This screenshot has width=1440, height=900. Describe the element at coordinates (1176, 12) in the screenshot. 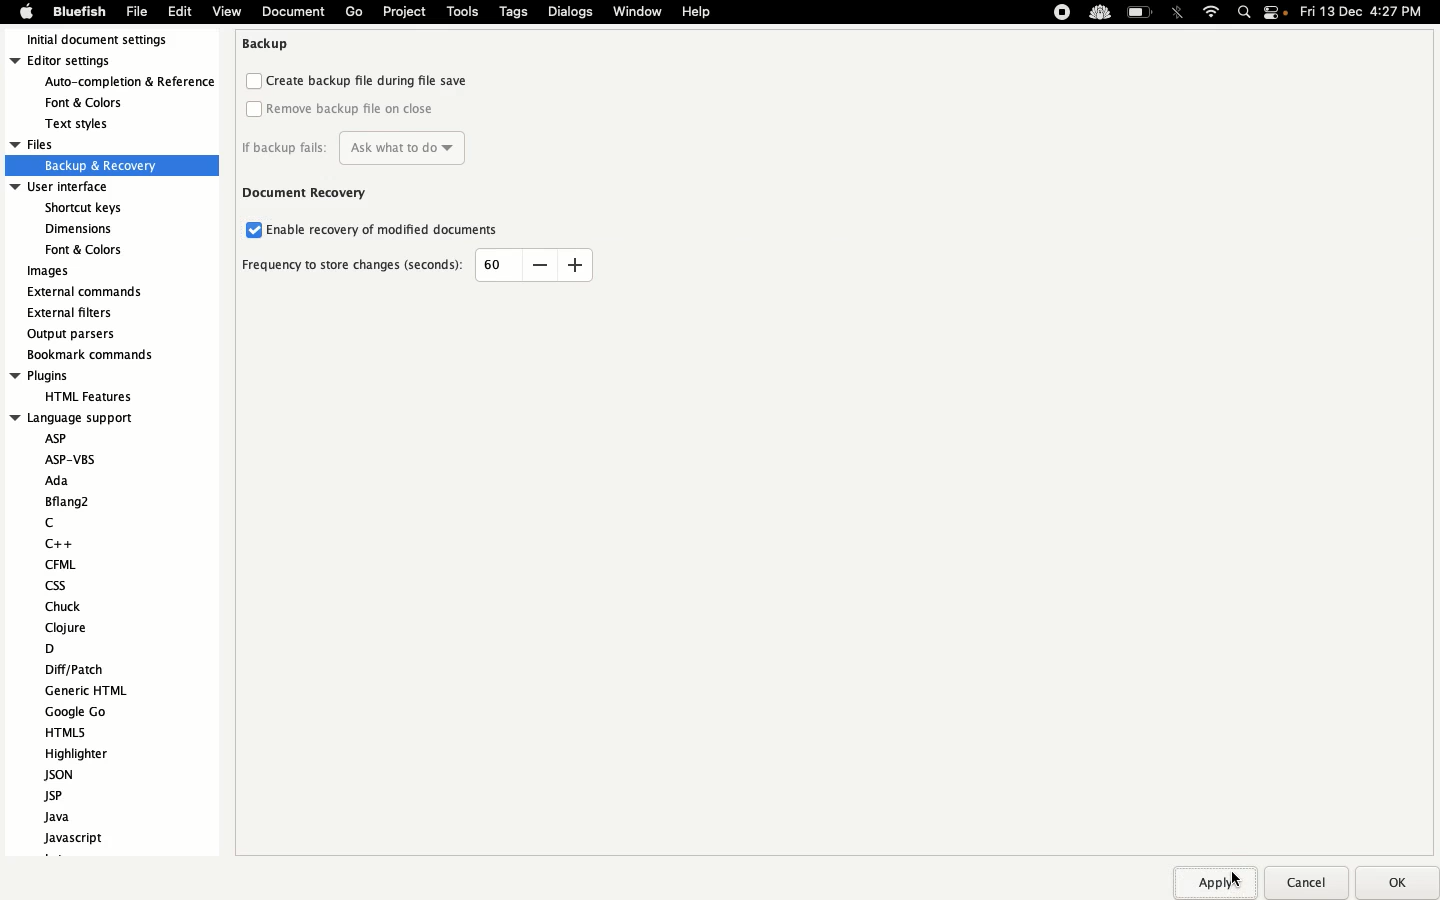

I see `Bluetooth` at that location.